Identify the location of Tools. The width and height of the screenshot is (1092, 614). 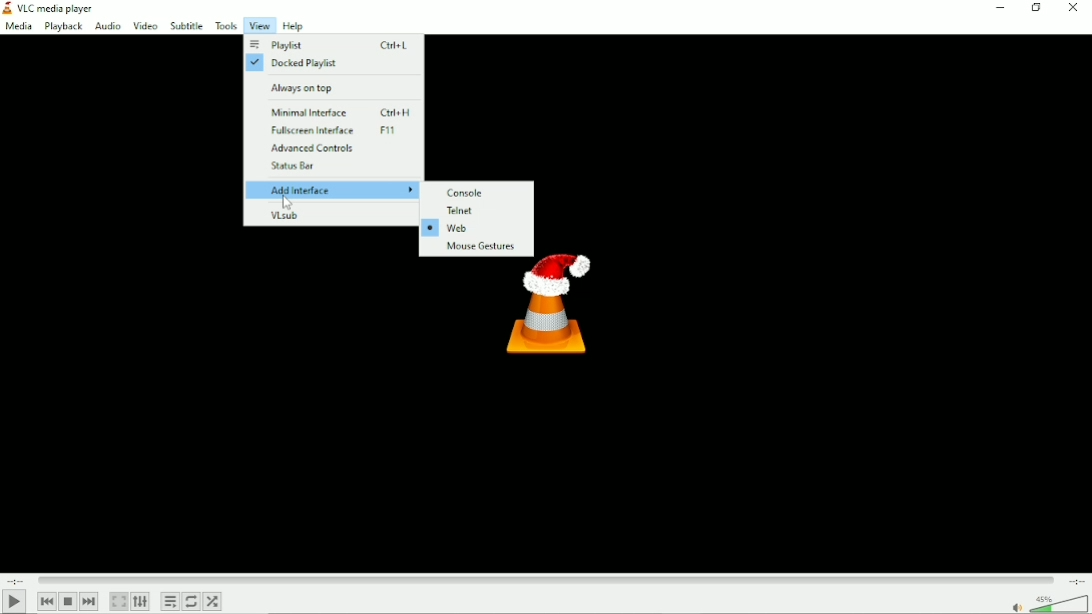
(226, 25).